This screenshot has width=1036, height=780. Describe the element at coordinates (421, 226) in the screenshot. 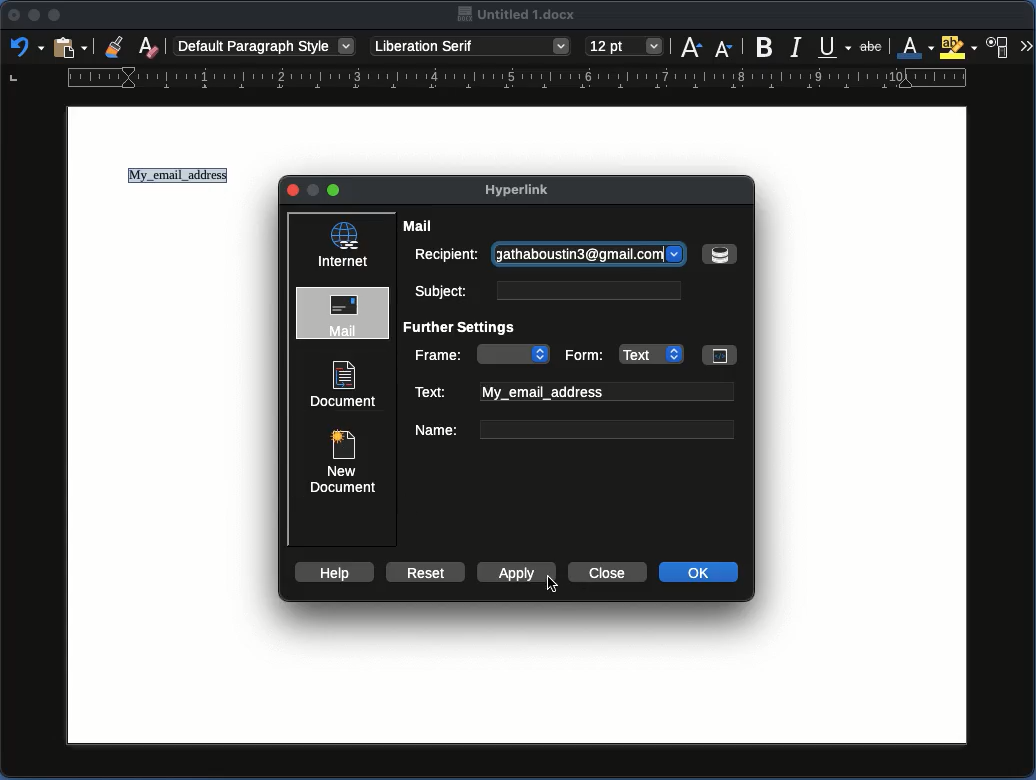

I see `Mail` at that location.